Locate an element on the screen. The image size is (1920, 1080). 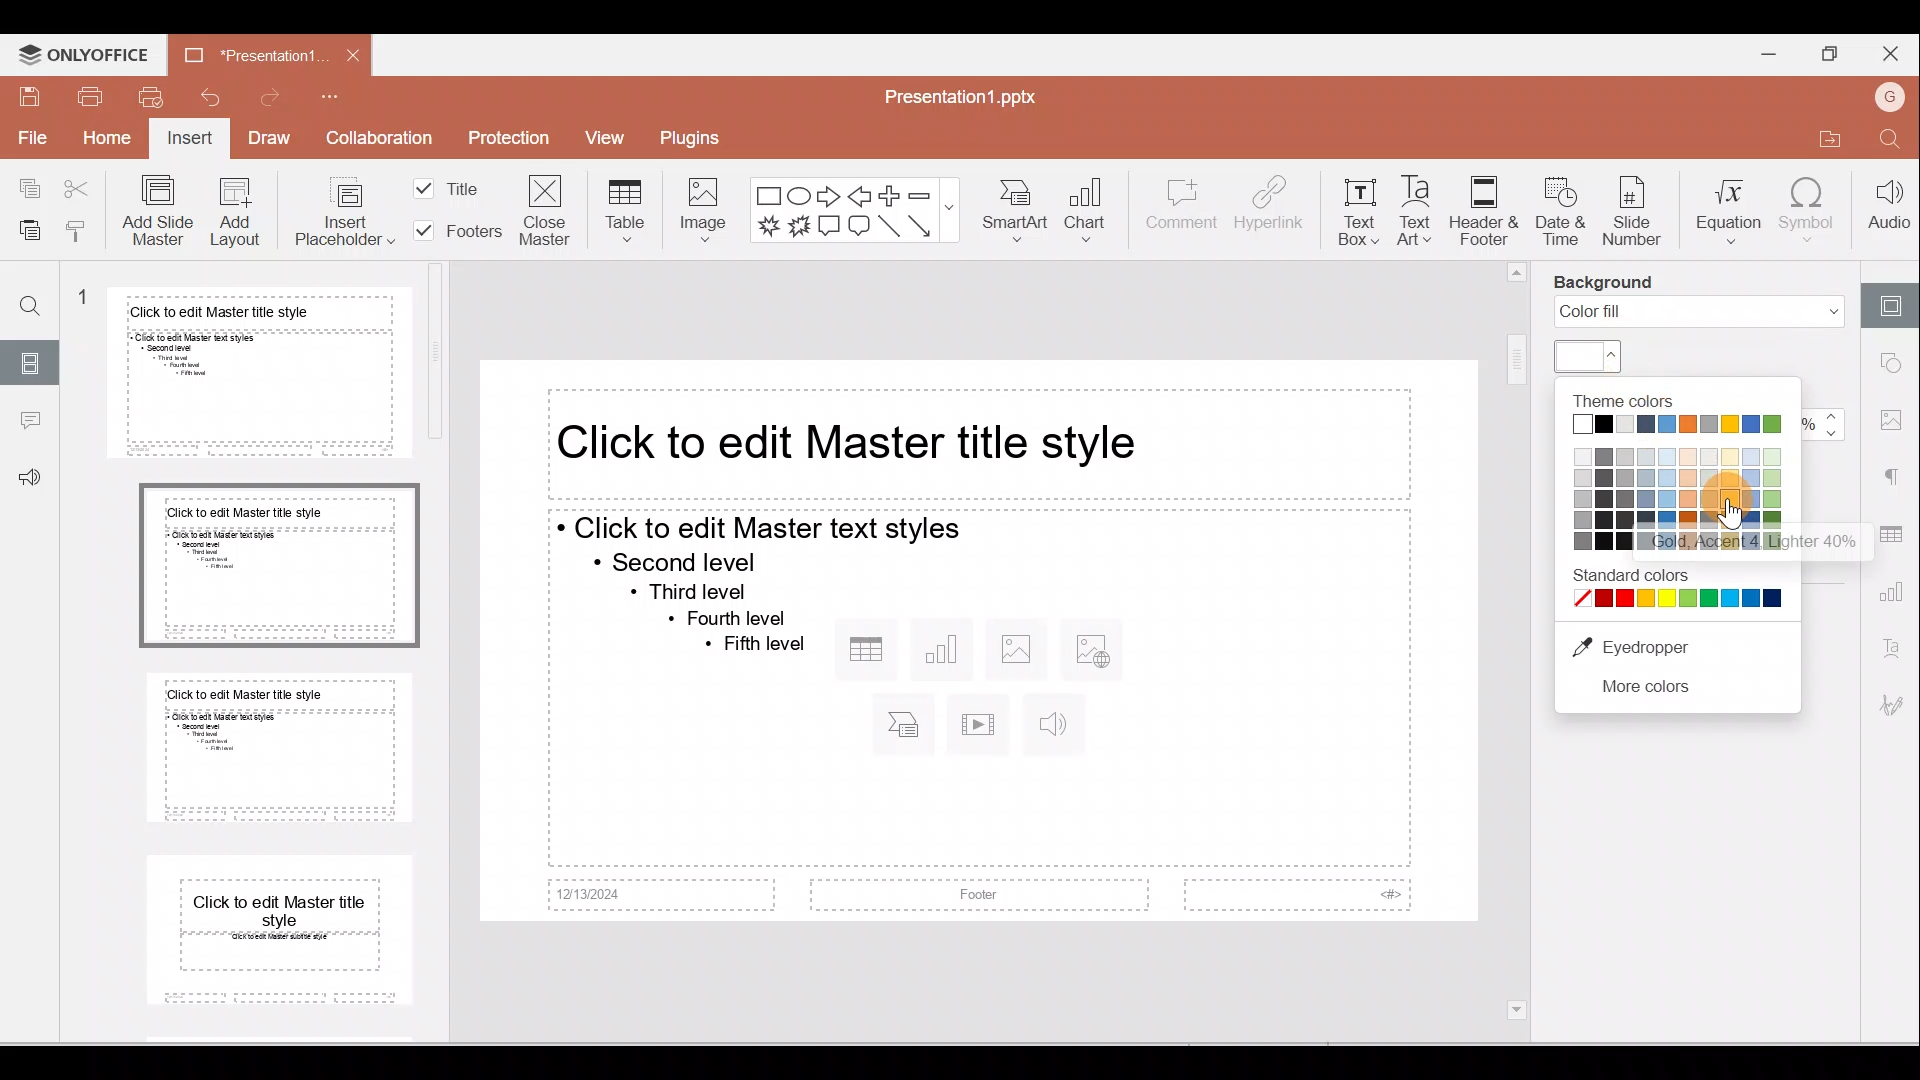
Cursor is located at coordinates (1731, 515).